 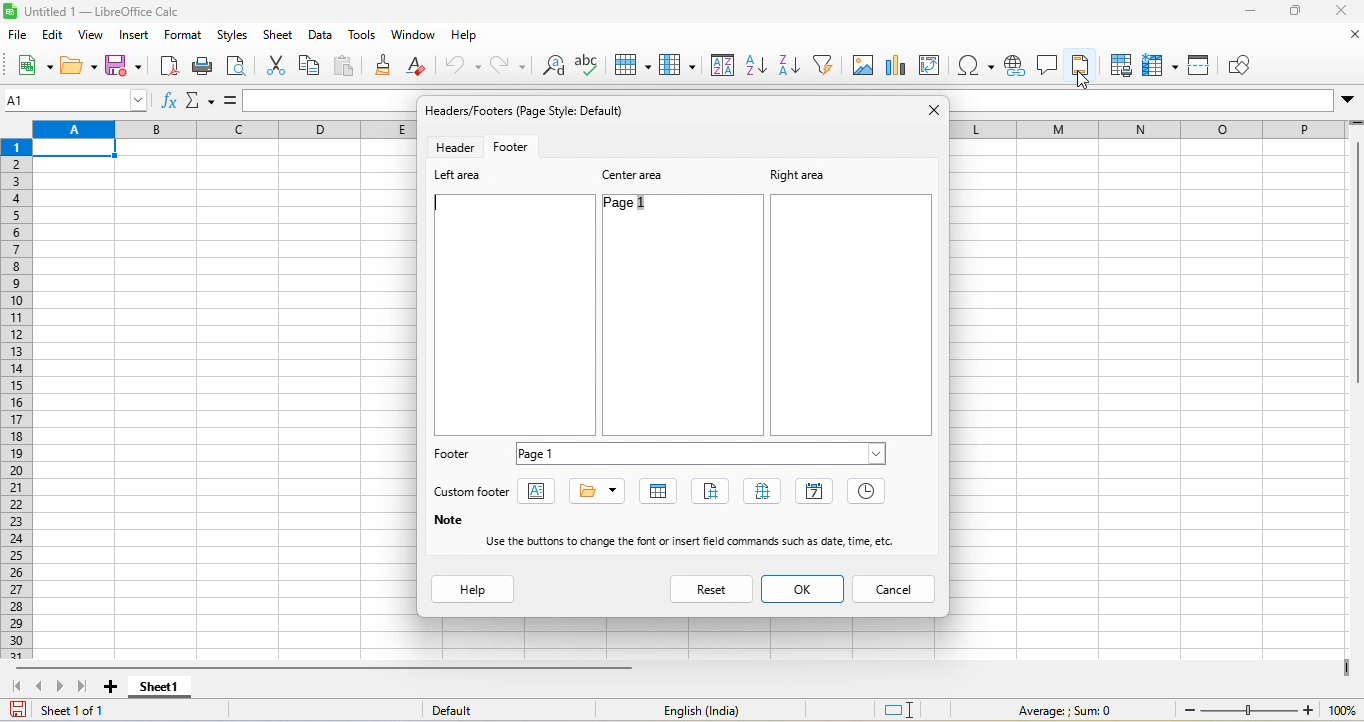 I want to click on hyperlink, so click(x=1012, y=68).